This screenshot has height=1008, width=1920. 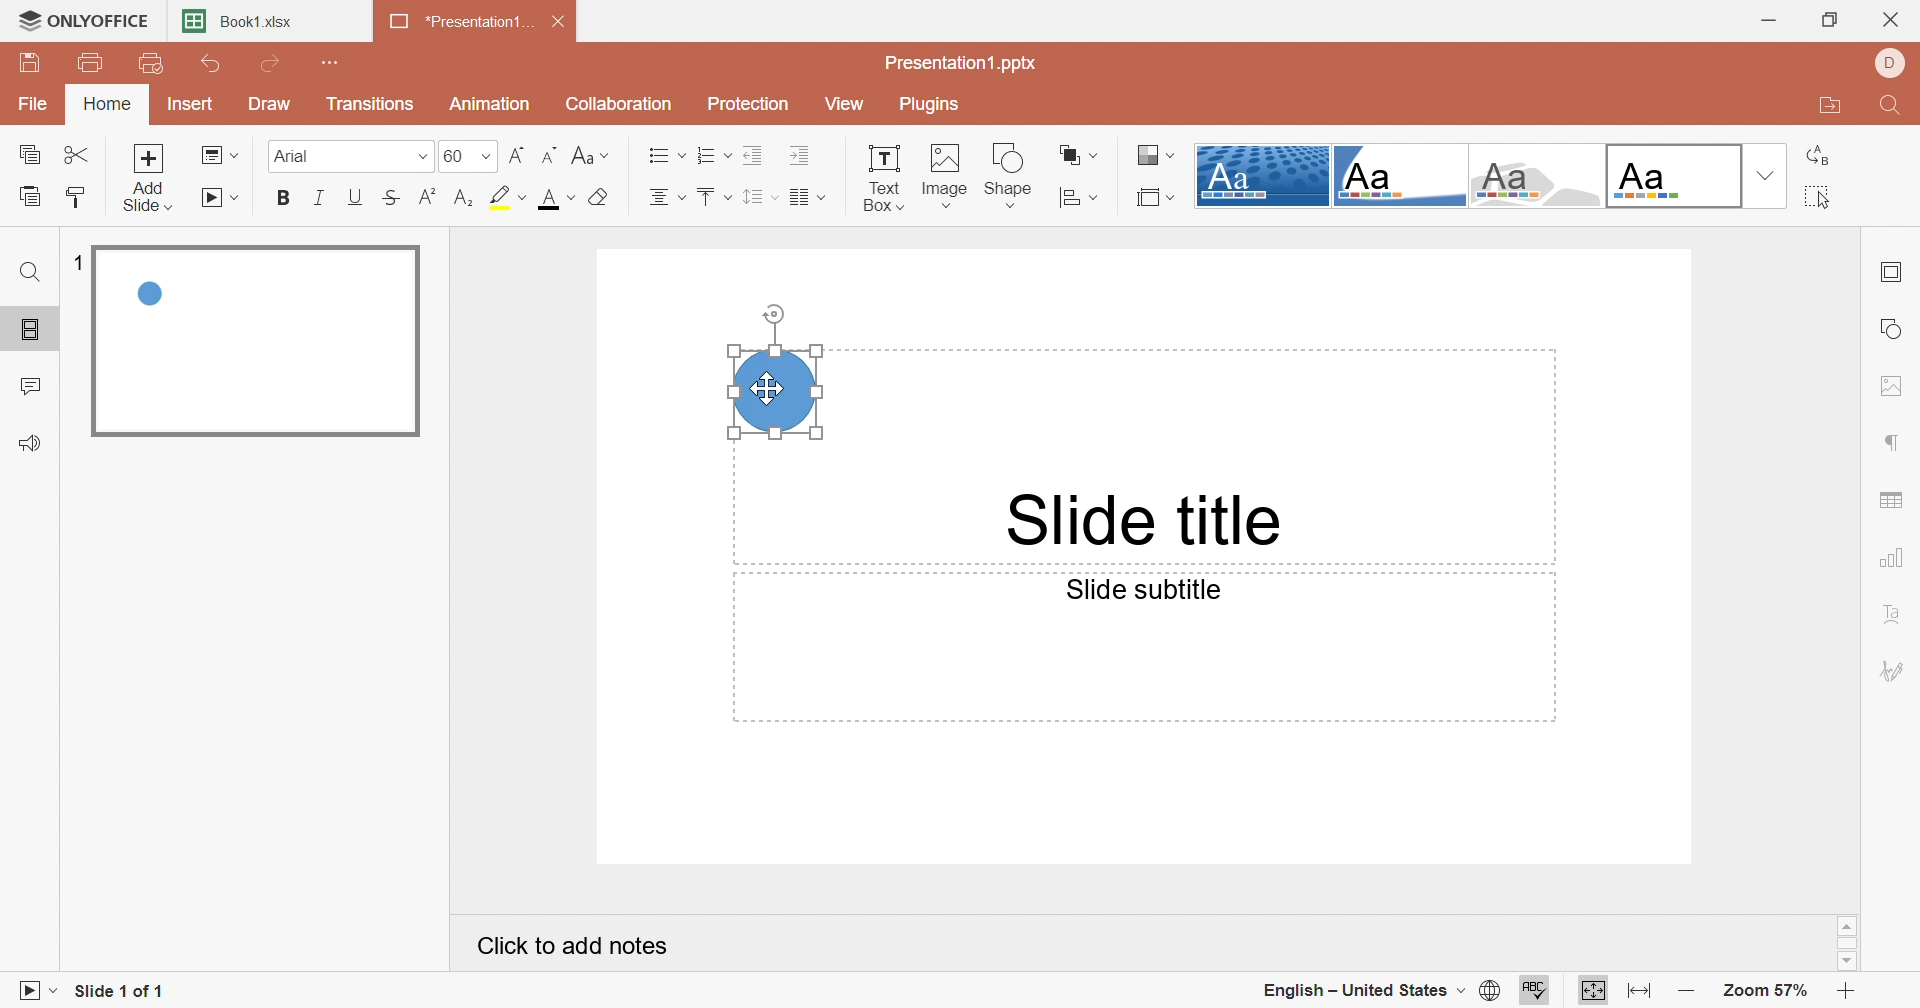 I want to click on Replace, so click(x=1818, y=156).